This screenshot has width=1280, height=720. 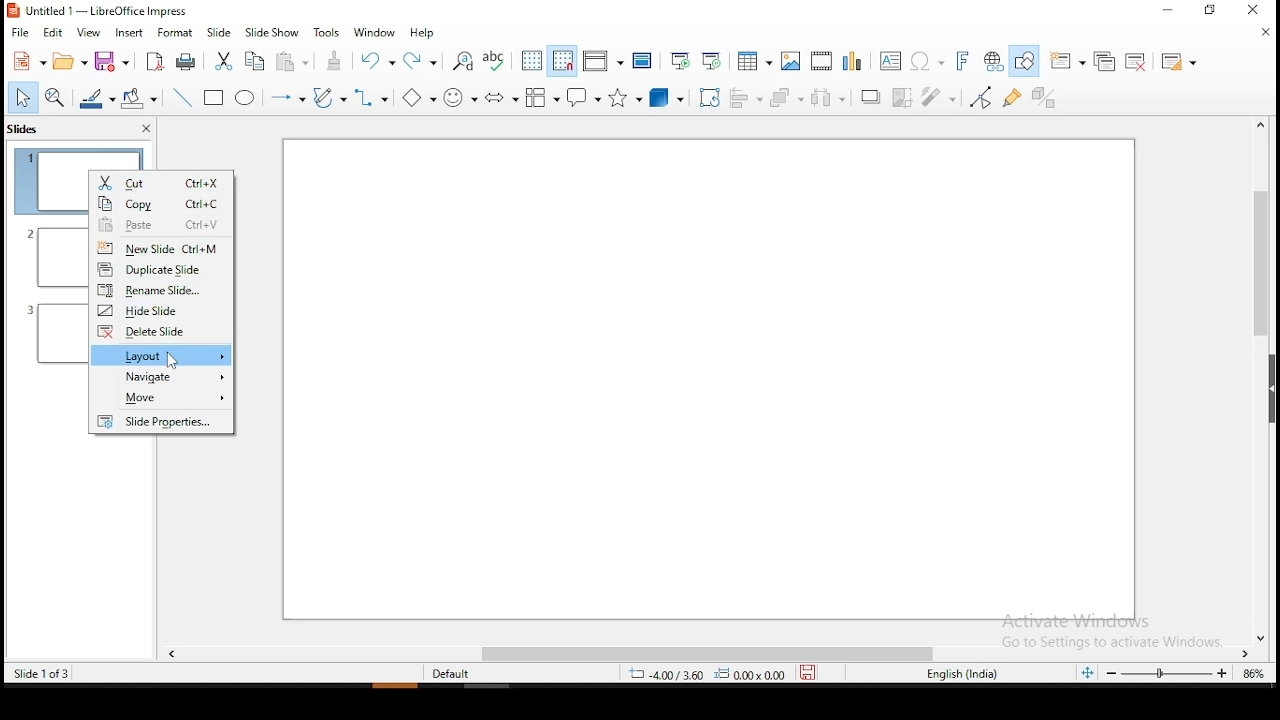 I want to click on slide show, so click(x=272, y=32).